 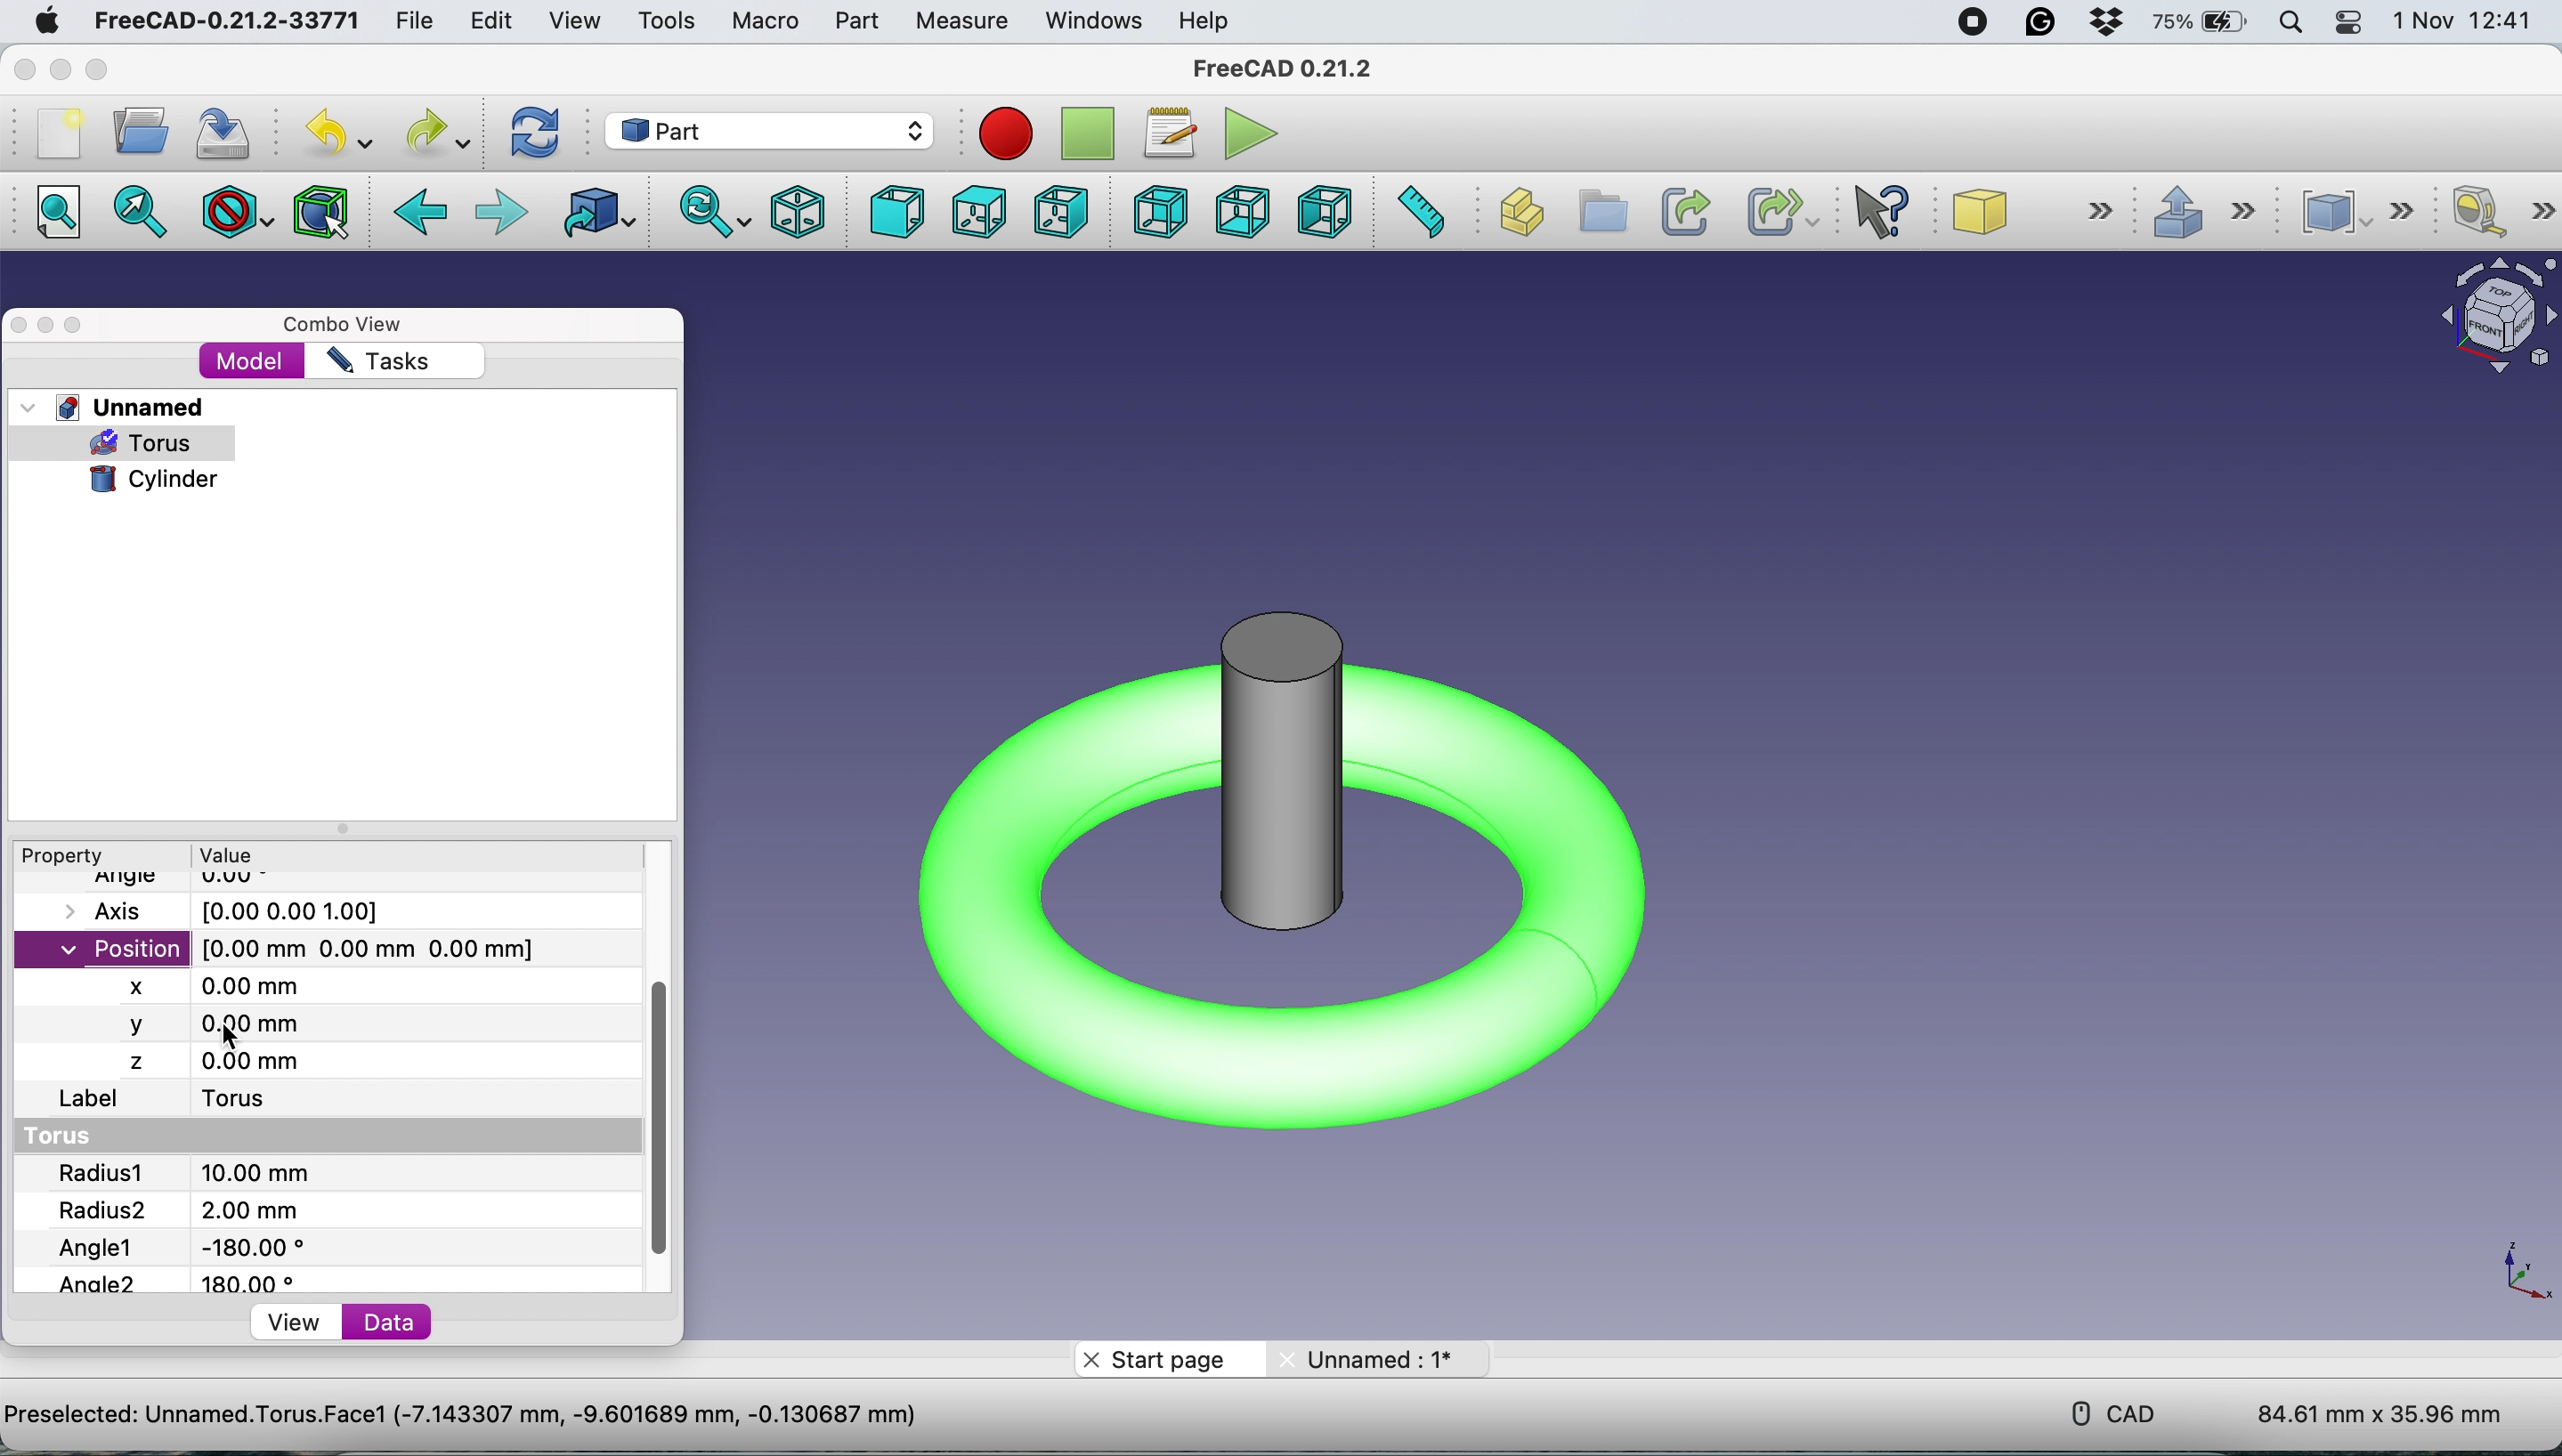 What do you see at coordinates (254, 363) in the screenshot?
I see `model` at bounding box center [254, 363].